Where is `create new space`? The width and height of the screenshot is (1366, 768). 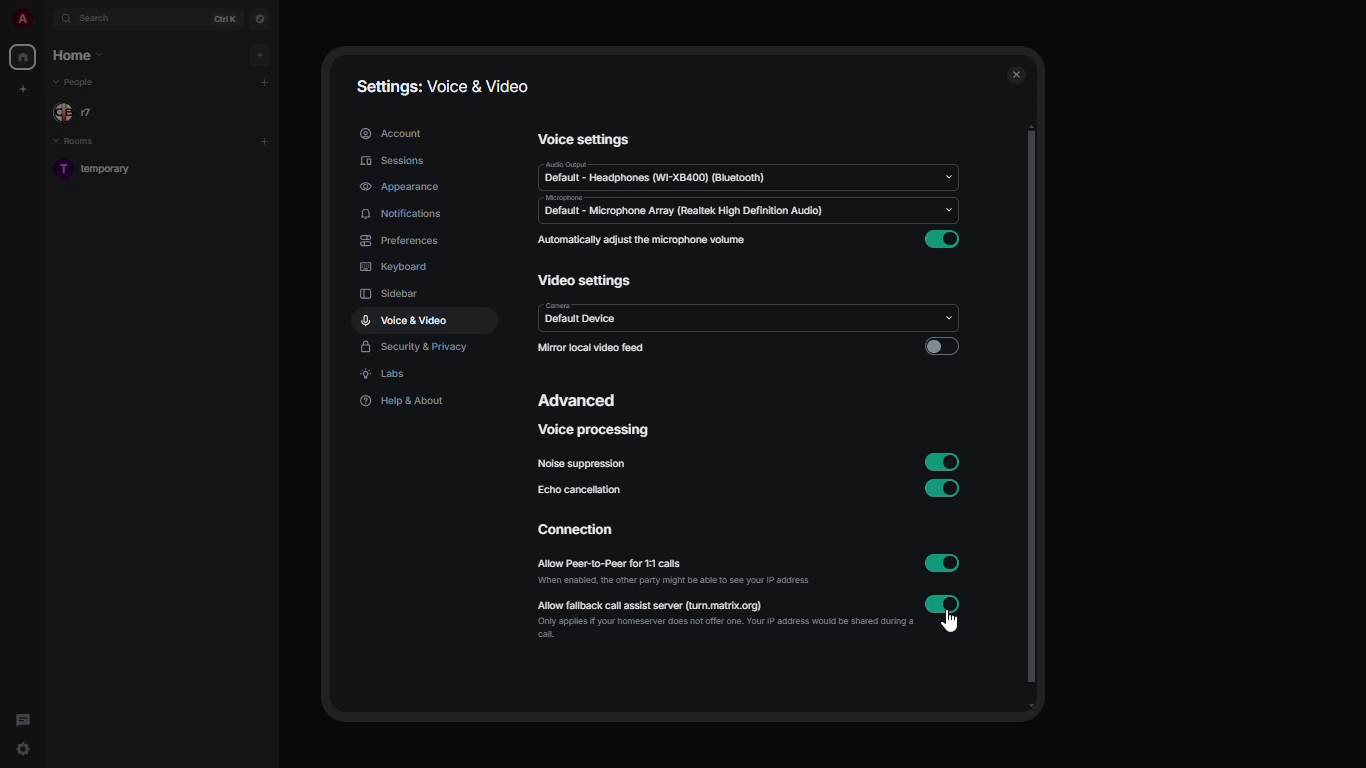 create new space is located at coordinates (24, 89).